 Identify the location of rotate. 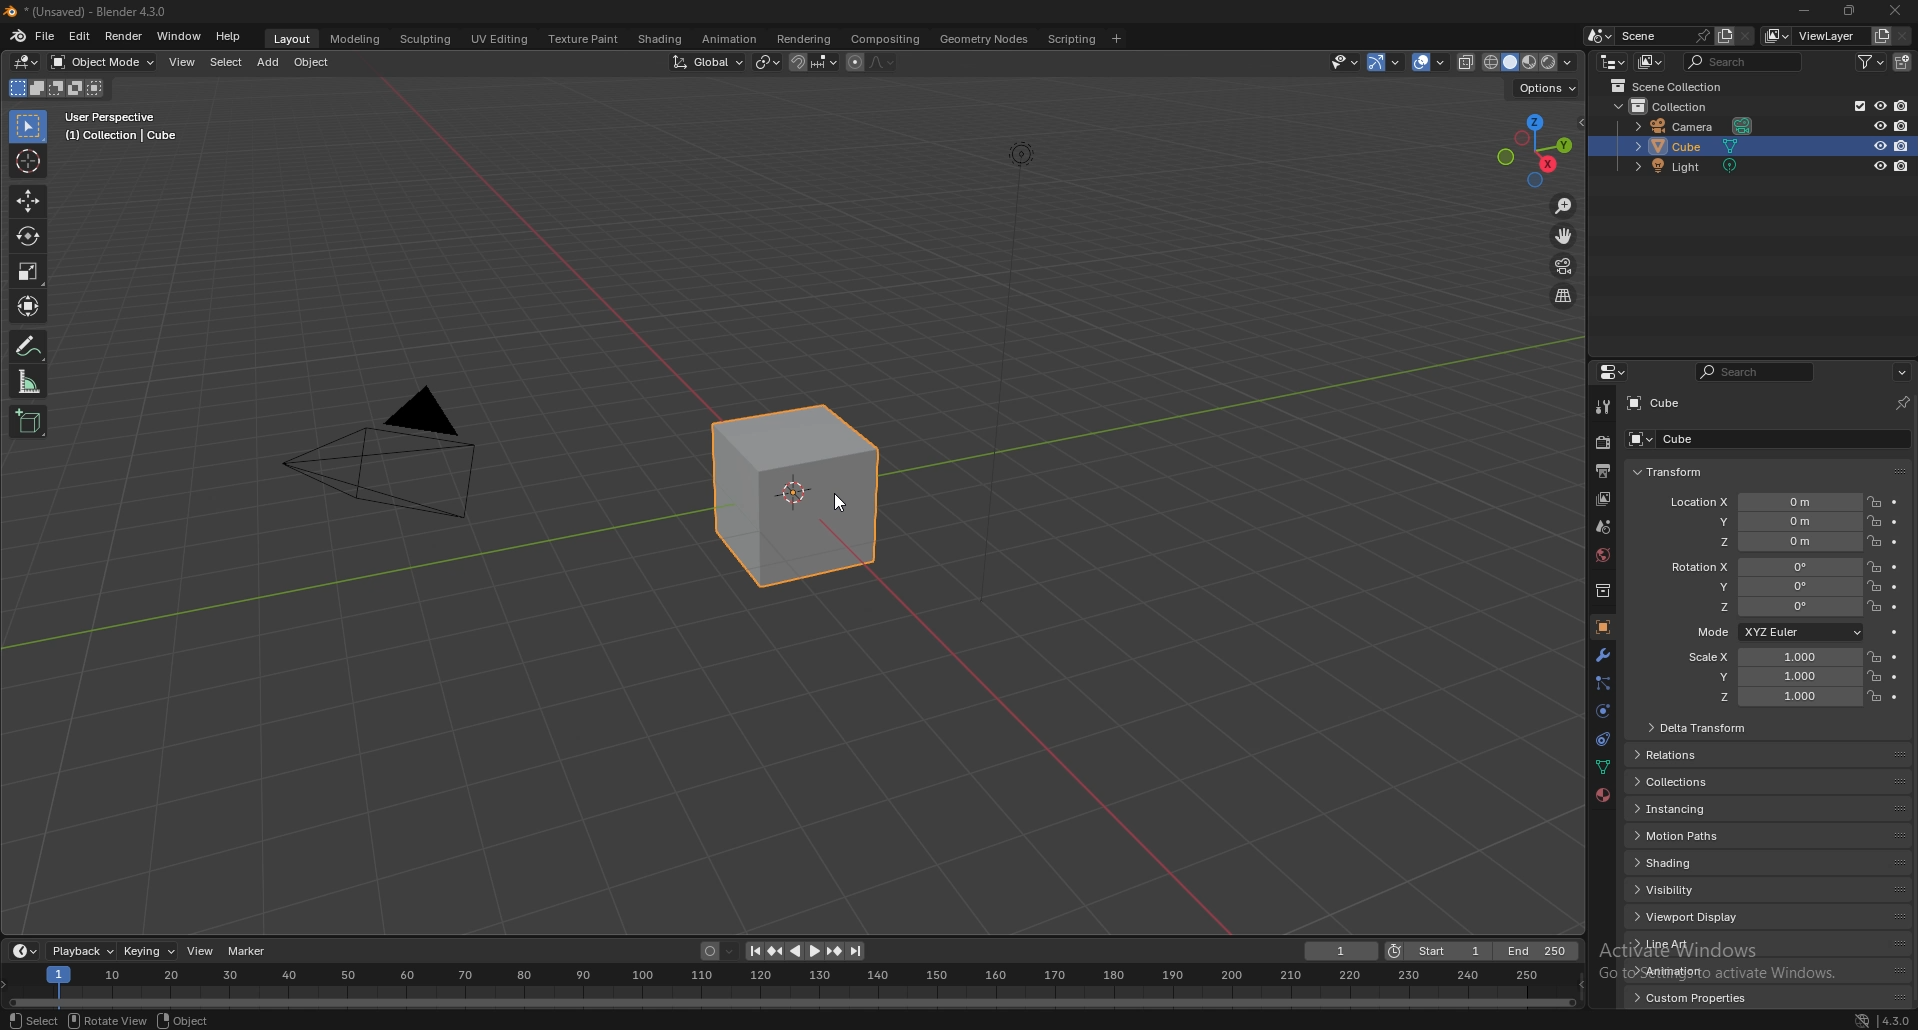
(29, 236).